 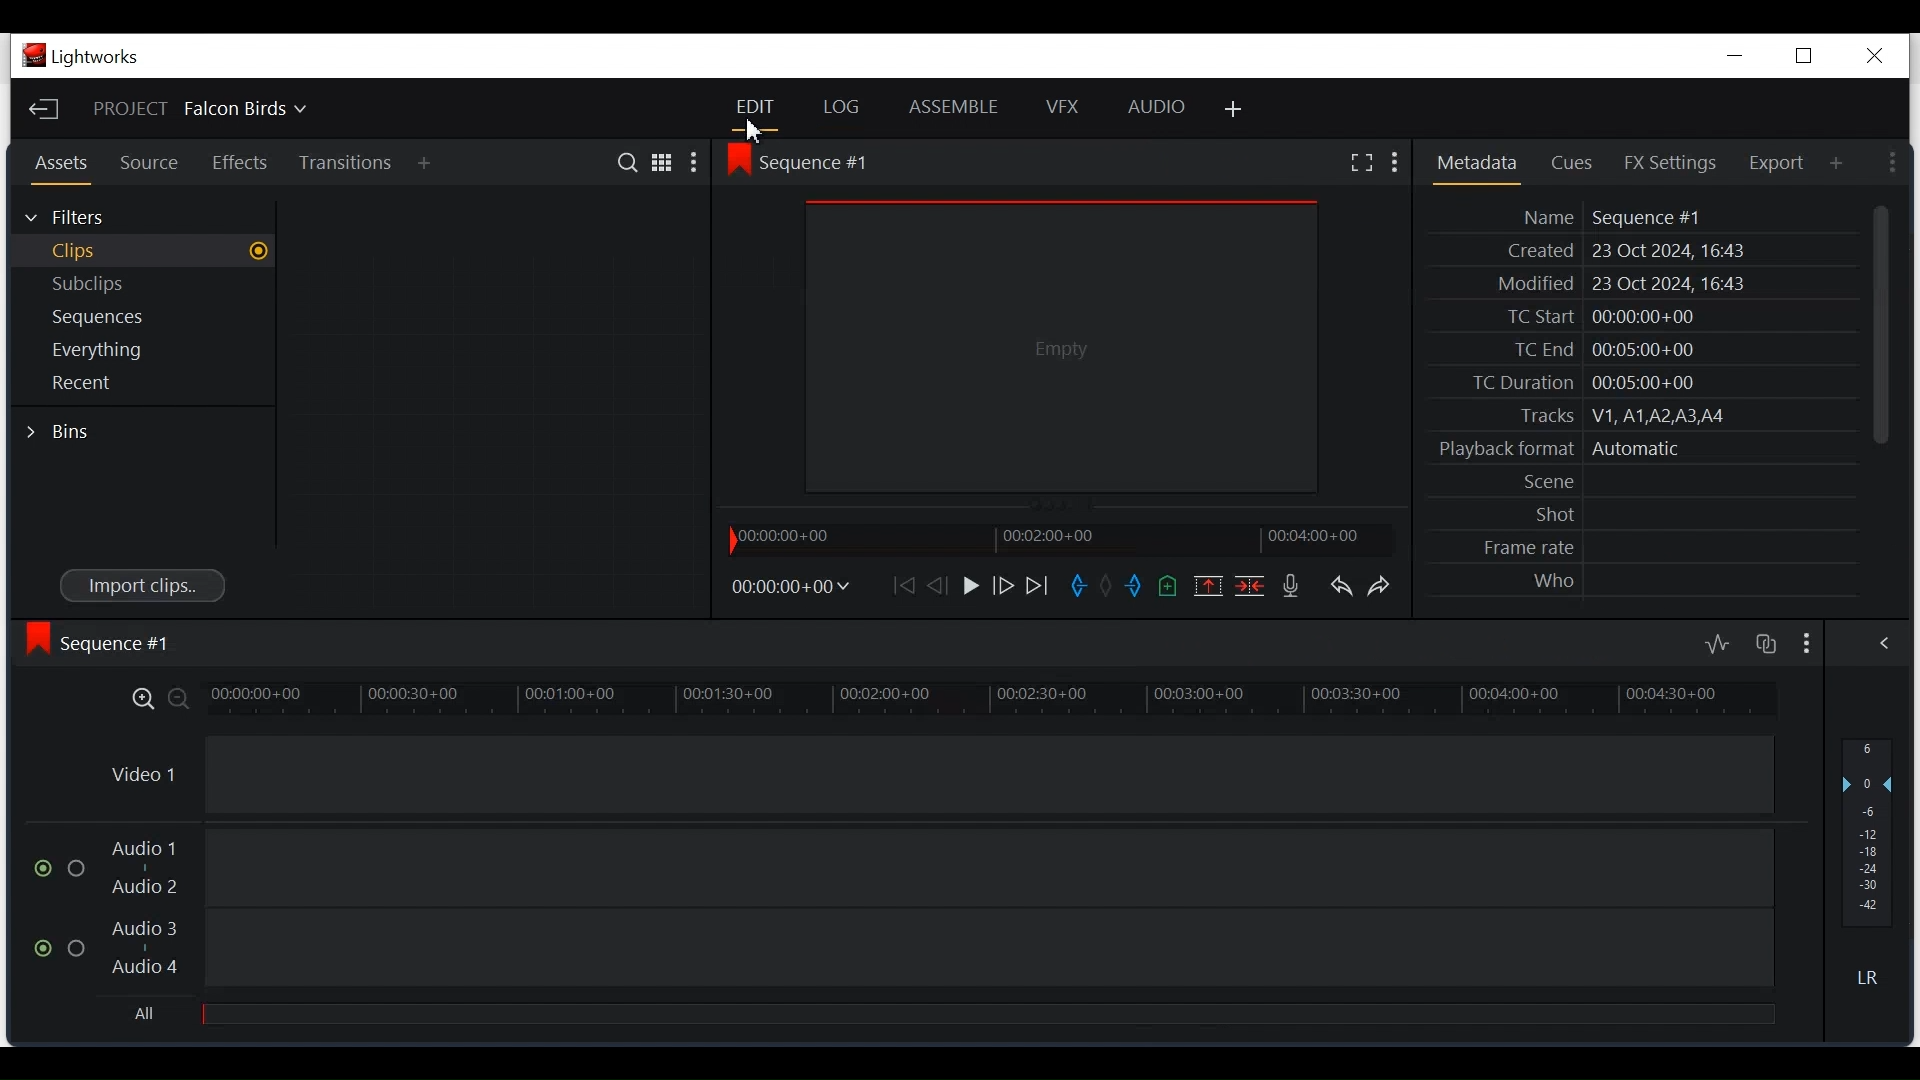 I want to click on Vertical Scroll bar, so click(x=1882, y=325).